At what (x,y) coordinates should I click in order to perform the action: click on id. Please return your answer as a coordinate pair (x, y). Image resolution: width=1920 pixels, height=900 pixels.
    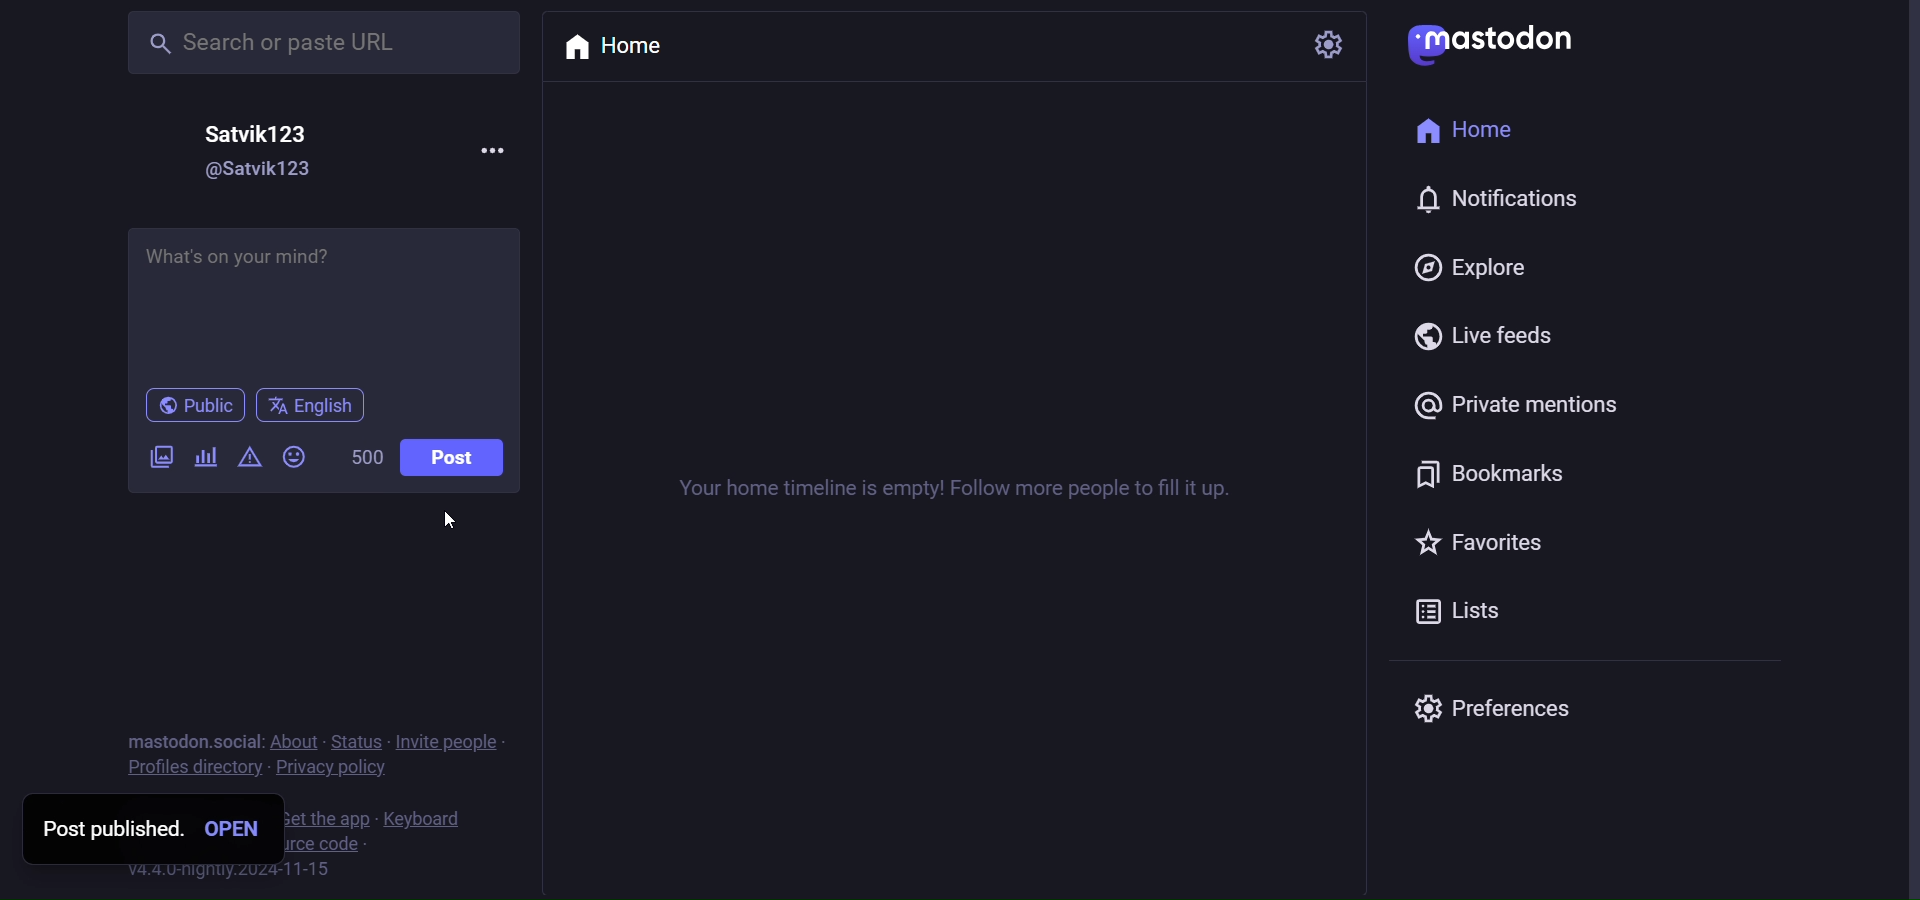
    Looking at the image, I should click on (243, 172).